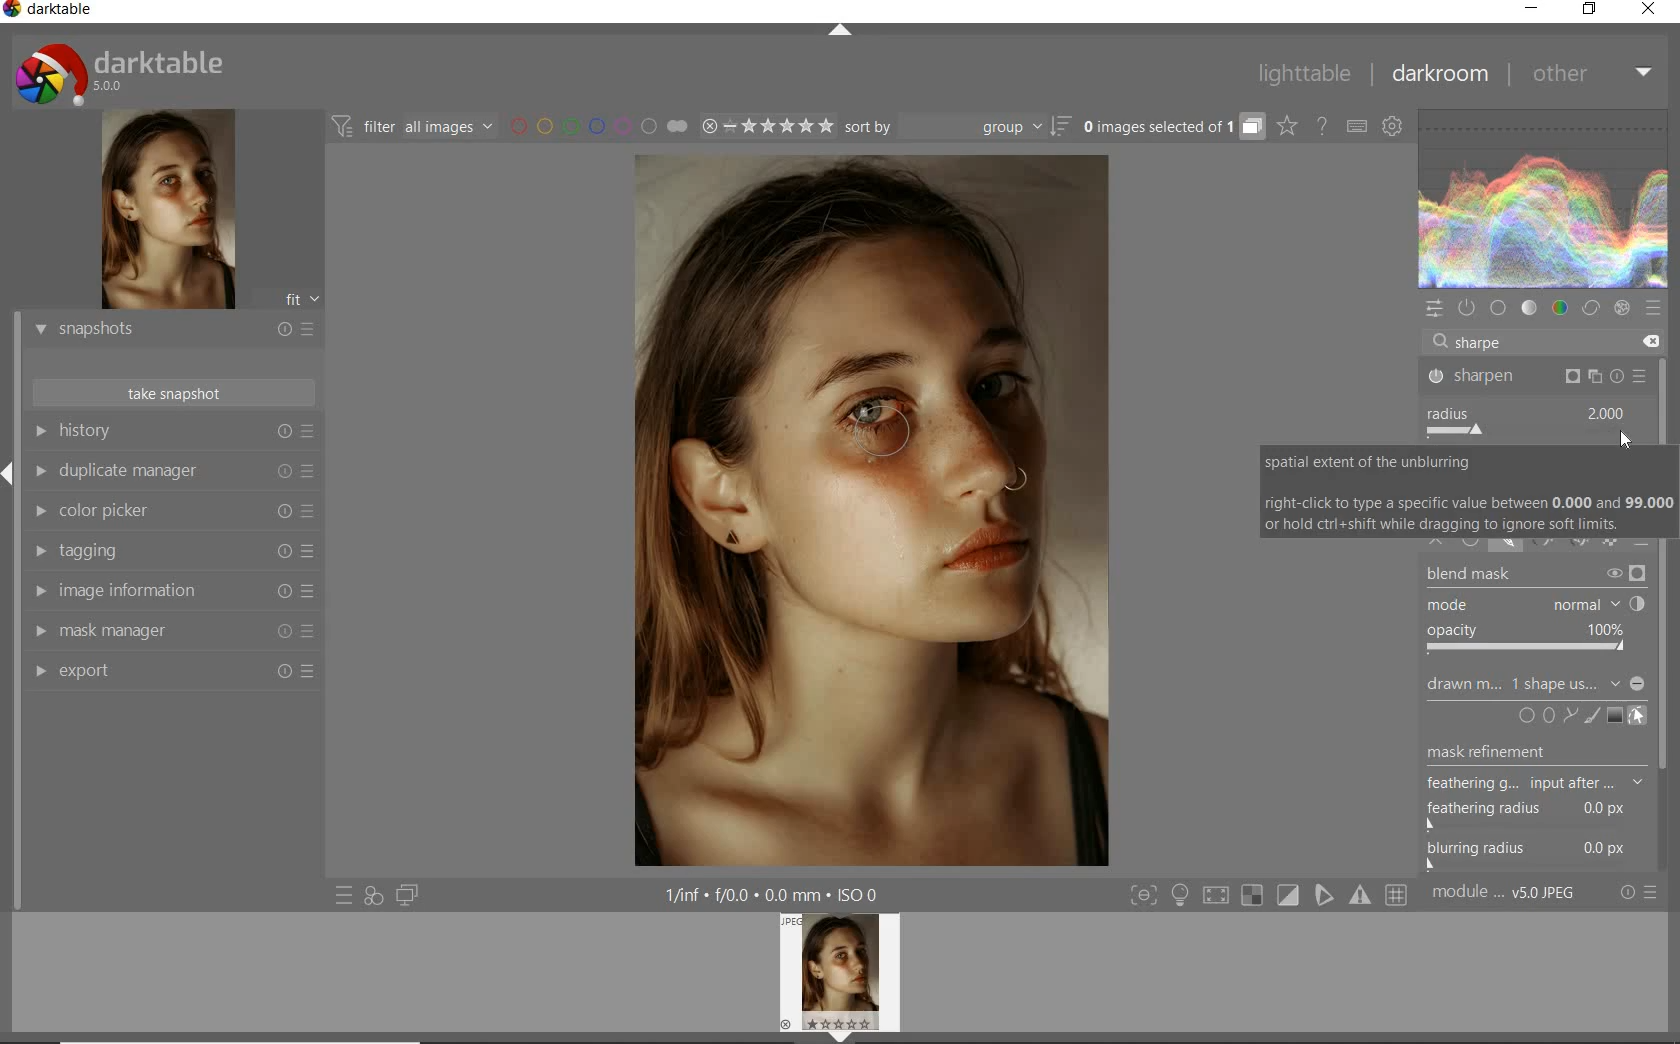 The image size is (1680, 1044). Describe the element at coordinates (175, 393) in the screenshot. I see `take snapshots` at that location.